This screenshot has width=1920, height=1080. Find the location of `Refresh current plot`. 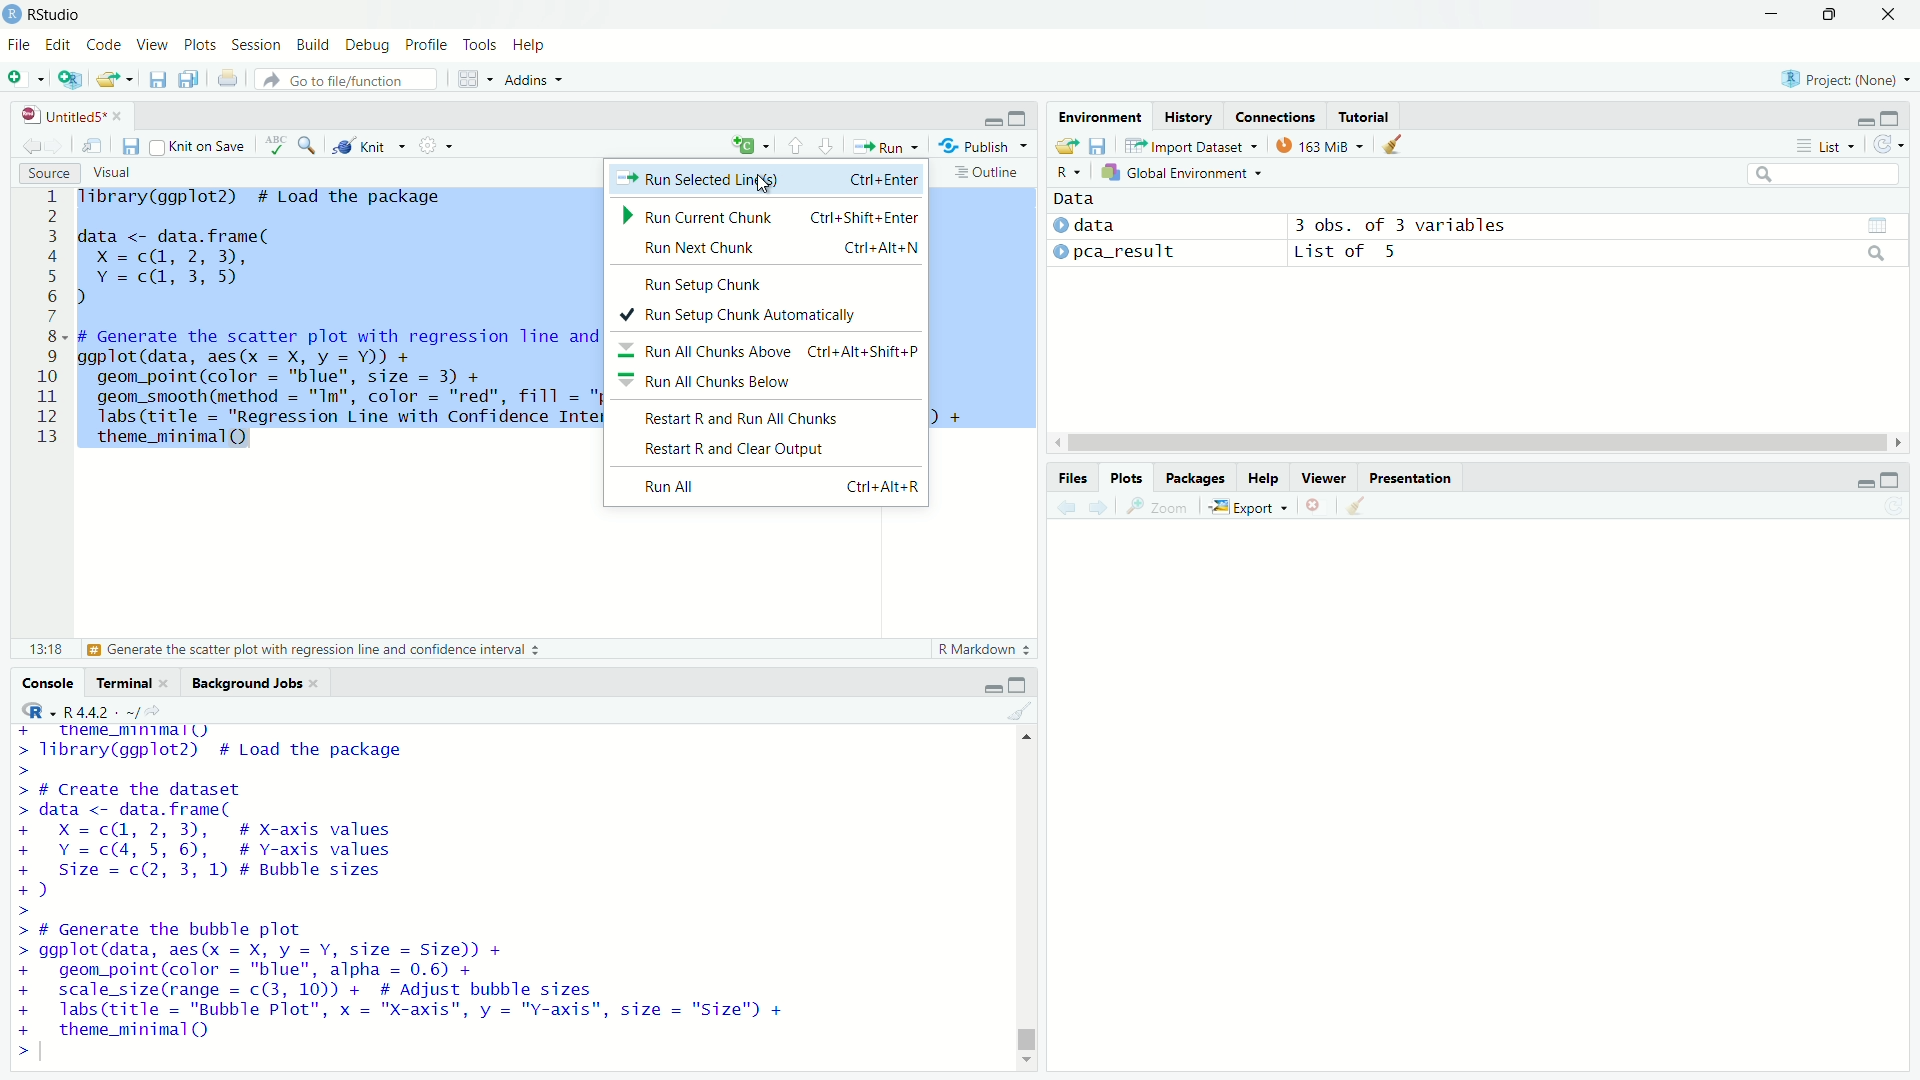

Refresh current plot is located at coordinates (1894, 505).